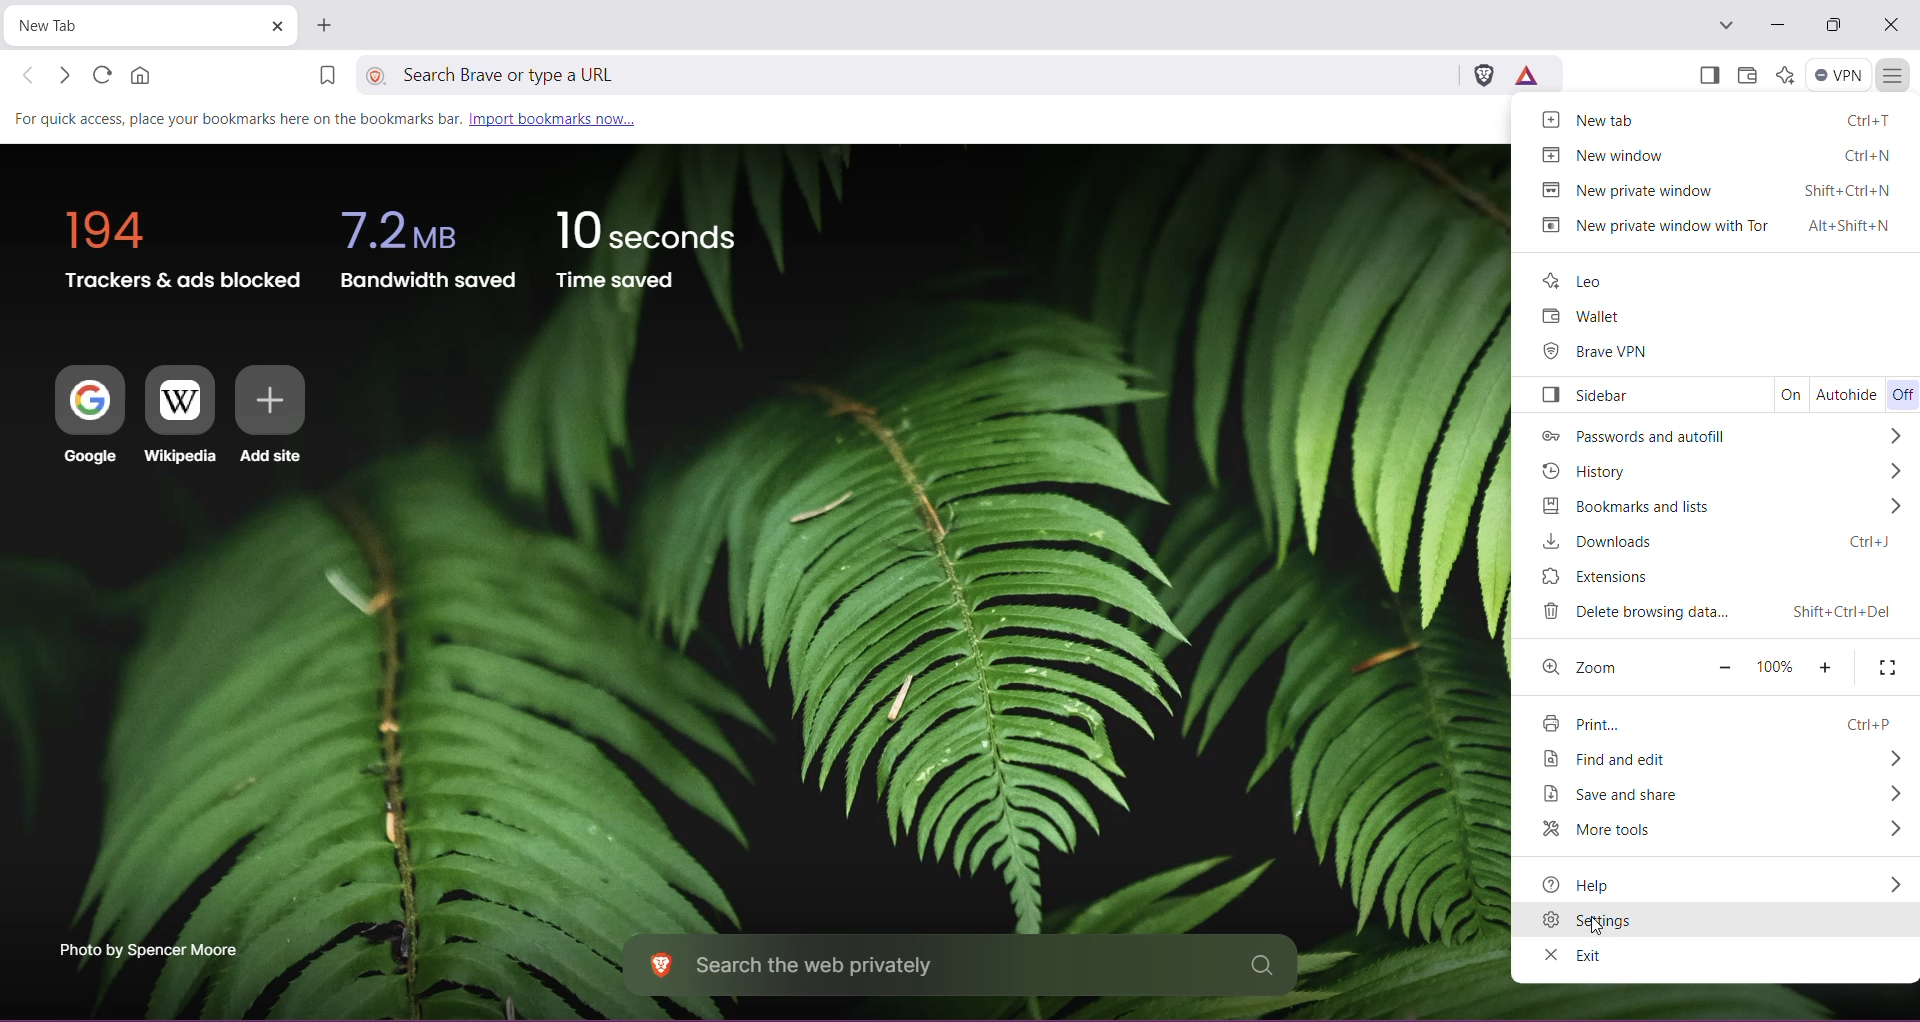 Image resolution: width=1920 pixels, height=1022 pixels. I want to click on Brave VPN, so click(1595, 353).